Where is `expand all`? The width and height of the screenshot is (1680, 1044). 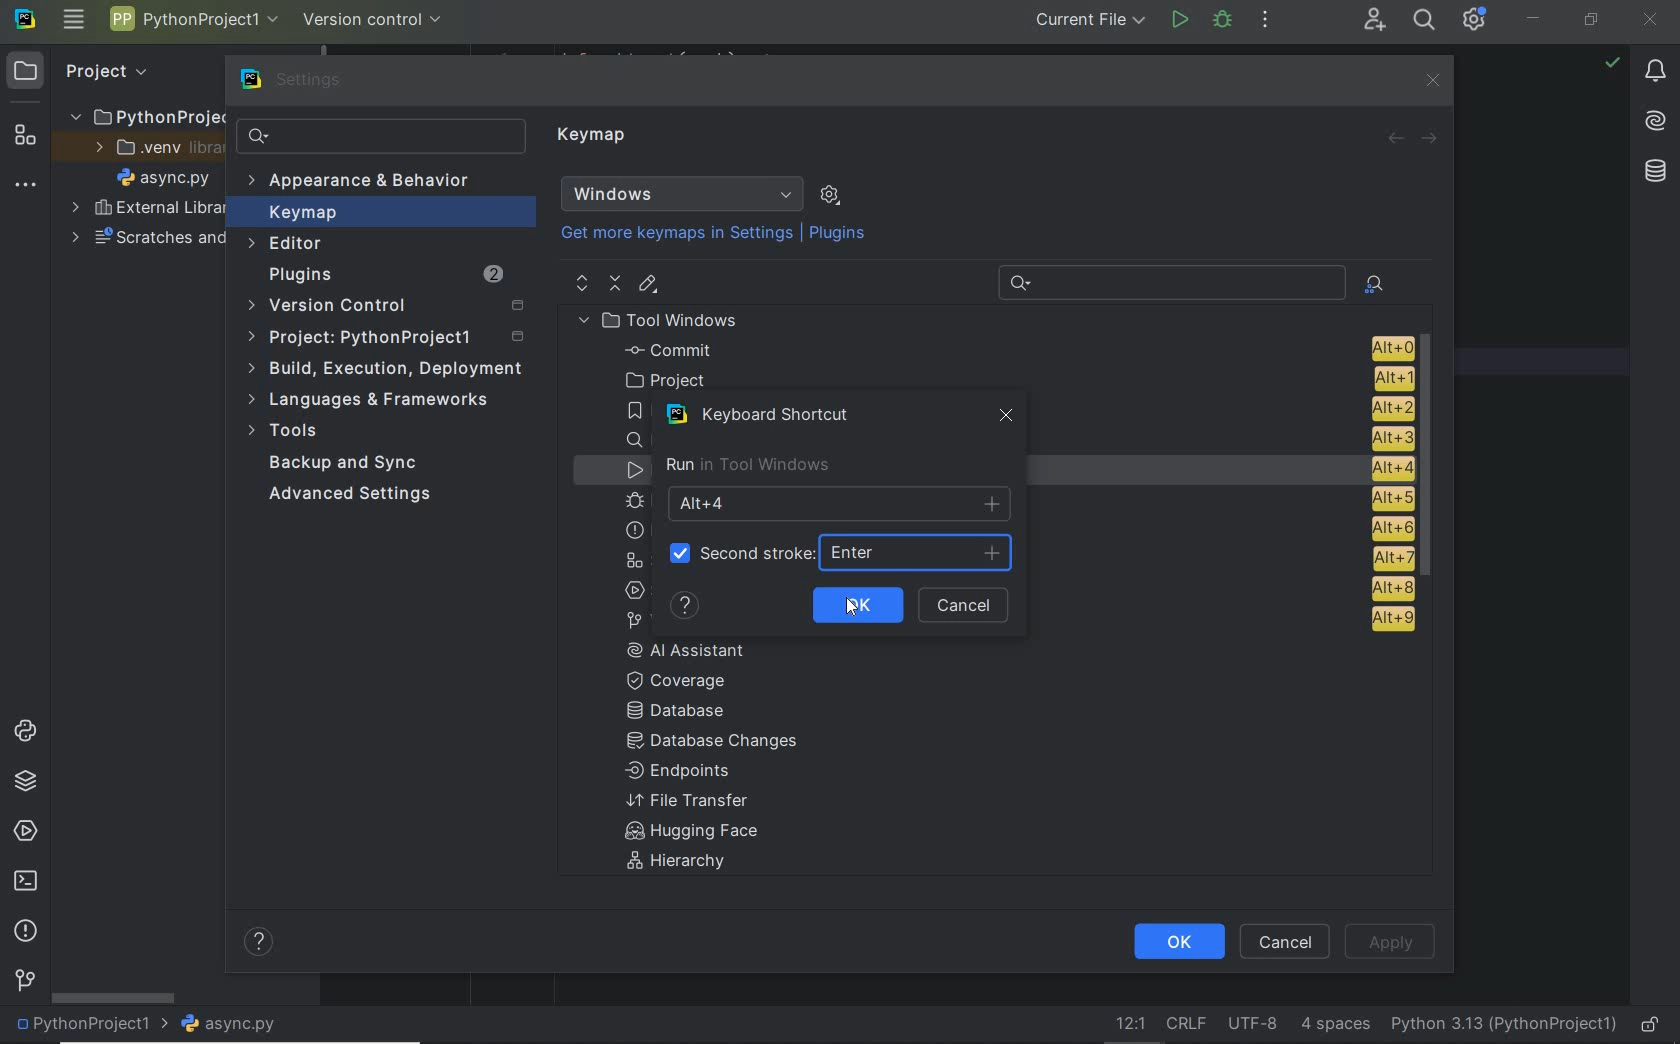 expand all is located at coordinates (580, 283).